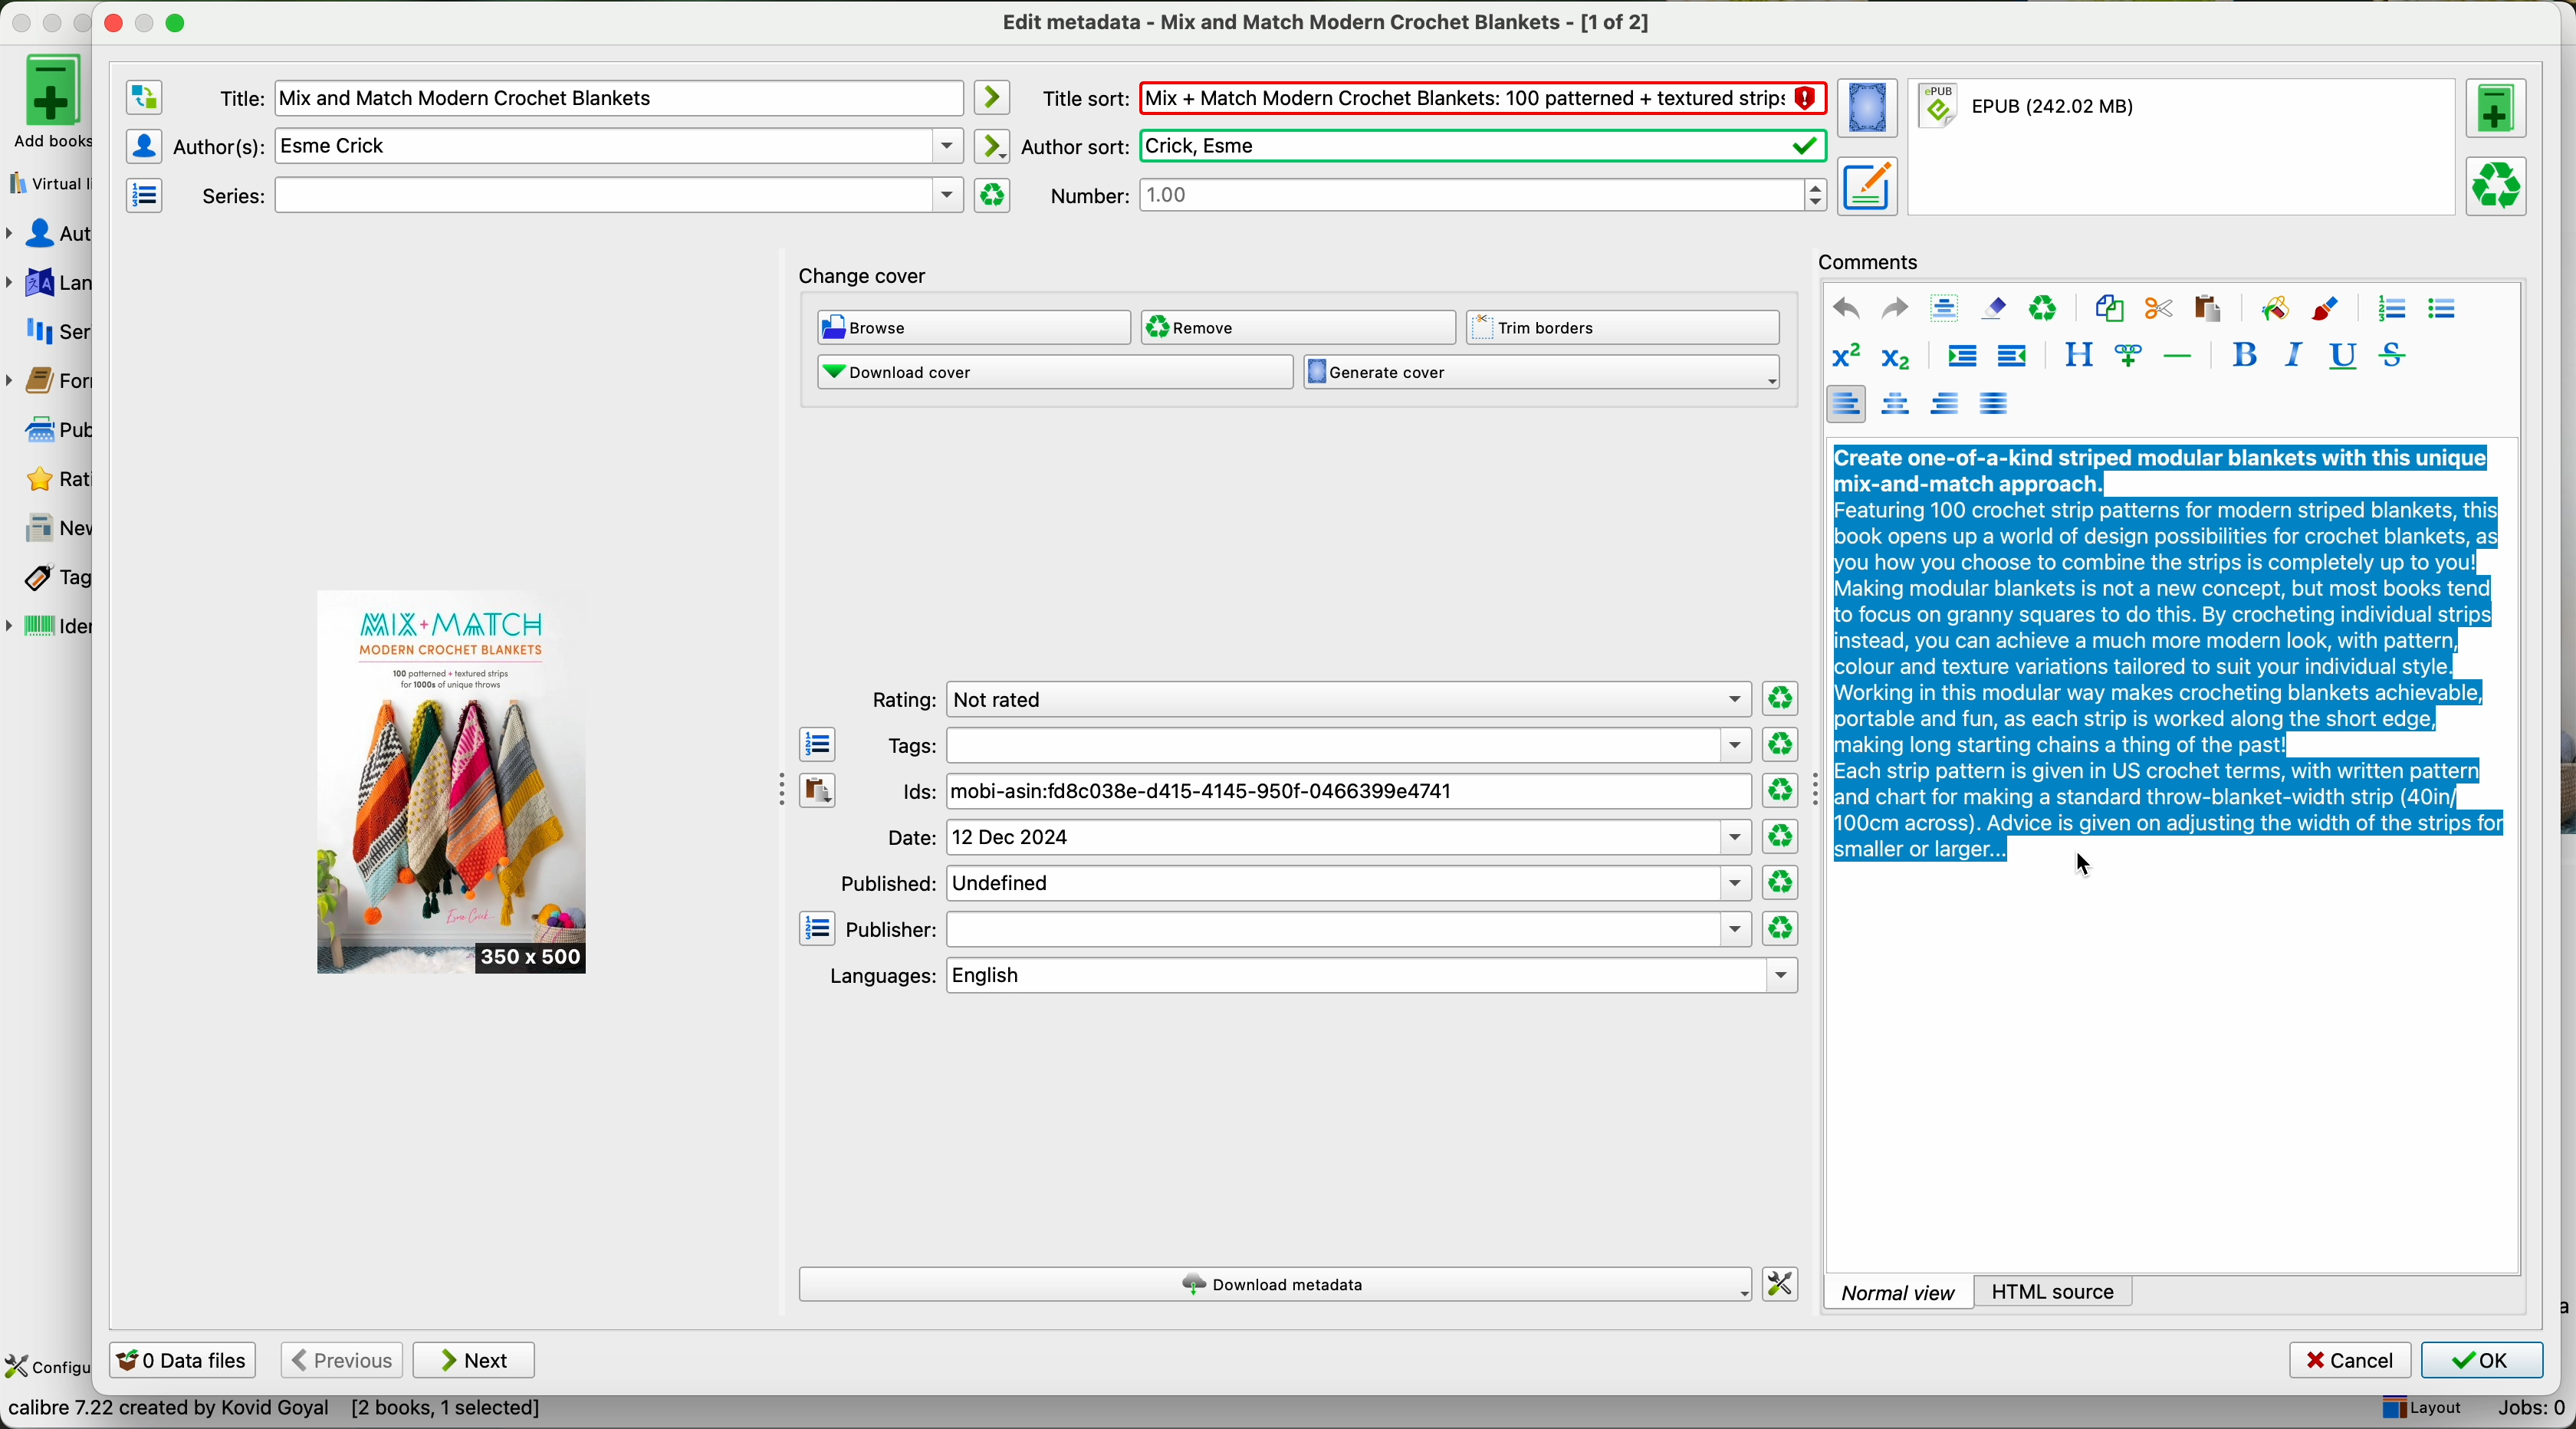 This screenshot has height=1429, width=2576. Describe the element at coordinates (340, 1361) in the screenshot. I see `previous` at that location.